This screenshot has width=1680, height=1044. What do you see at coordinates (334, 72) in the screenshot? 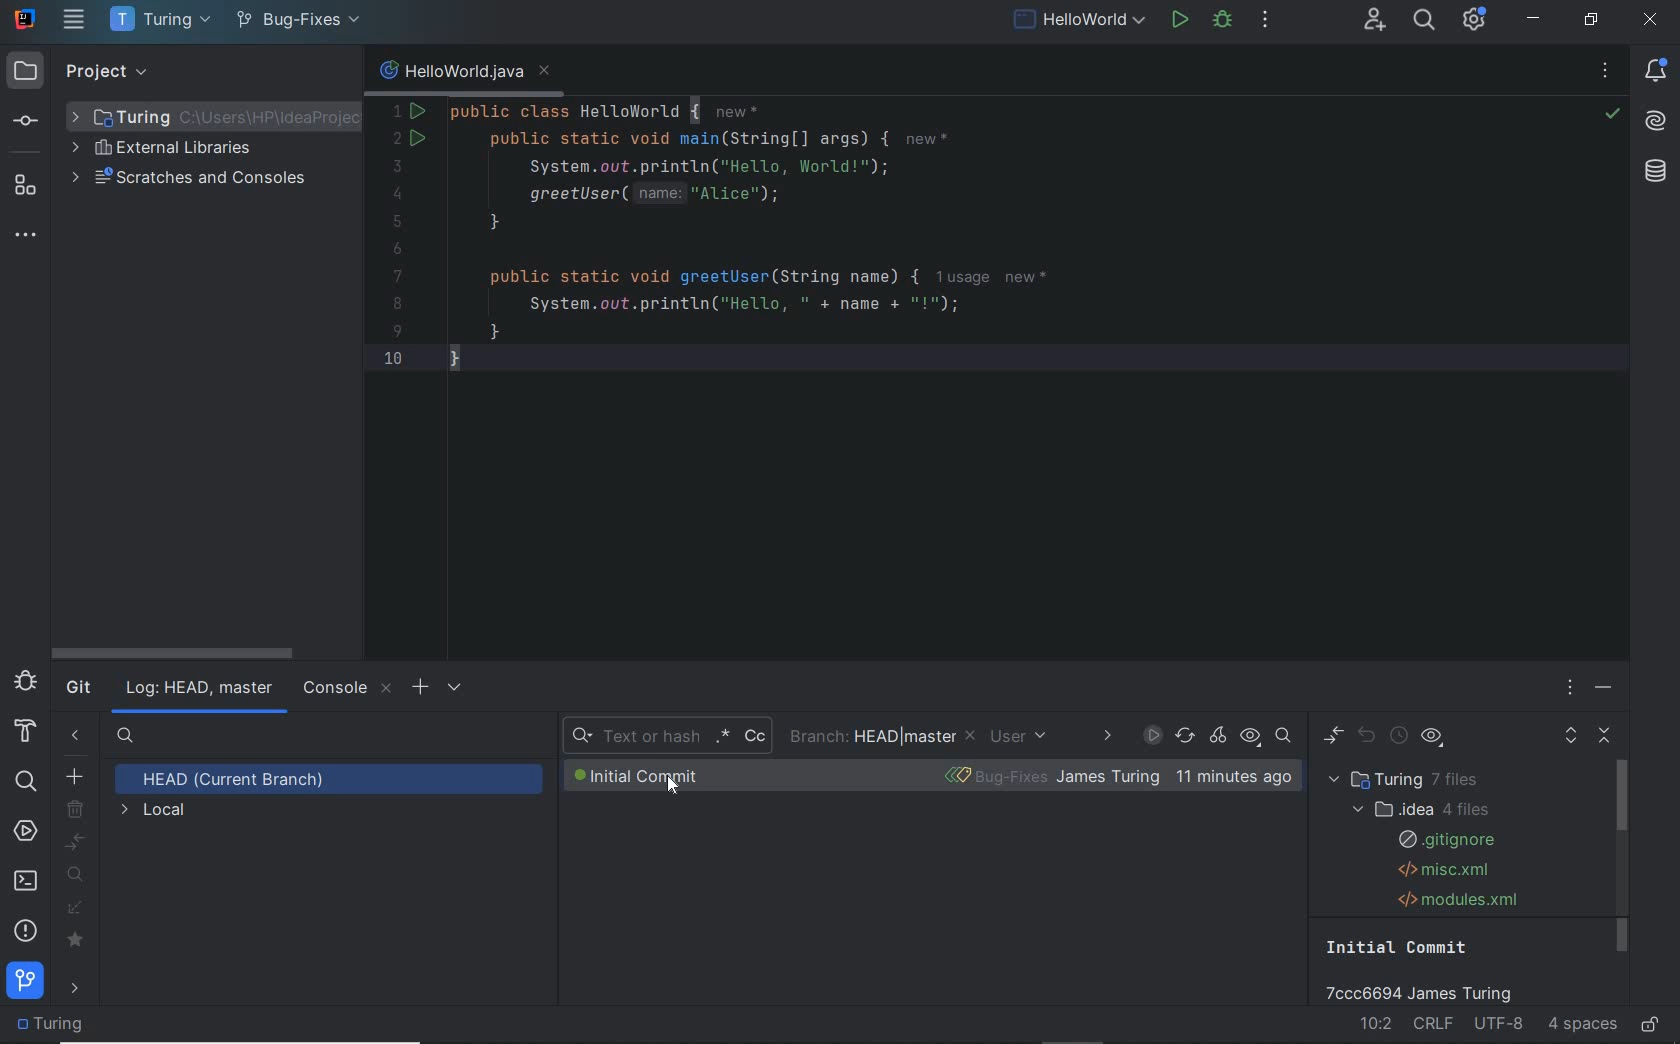
I see `hide` at bounding box center [334, 72].